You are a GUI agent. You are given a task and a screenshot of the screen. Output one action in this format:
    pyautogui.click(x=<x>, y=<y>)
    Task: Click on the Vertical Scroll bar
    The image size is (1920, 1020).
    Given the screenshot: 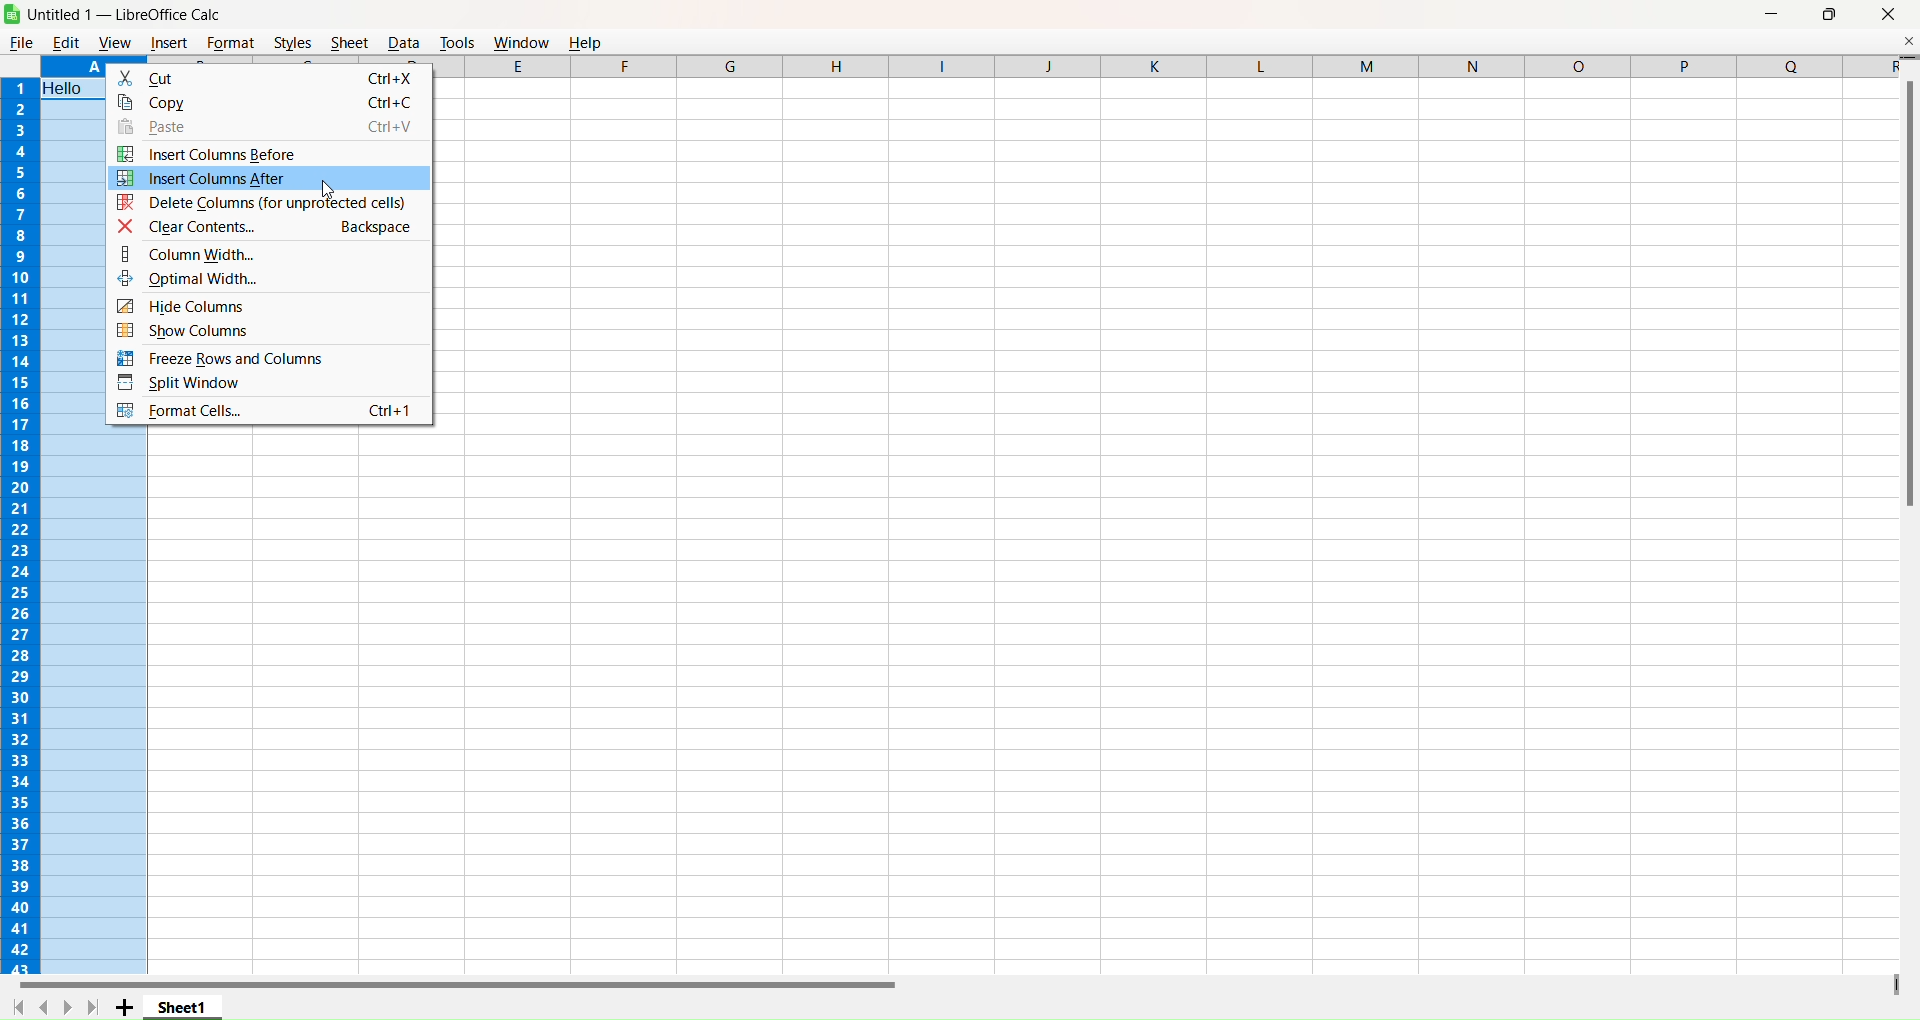 What is the action you would take?
    pyautogui.click(x=1907, y=285)
    